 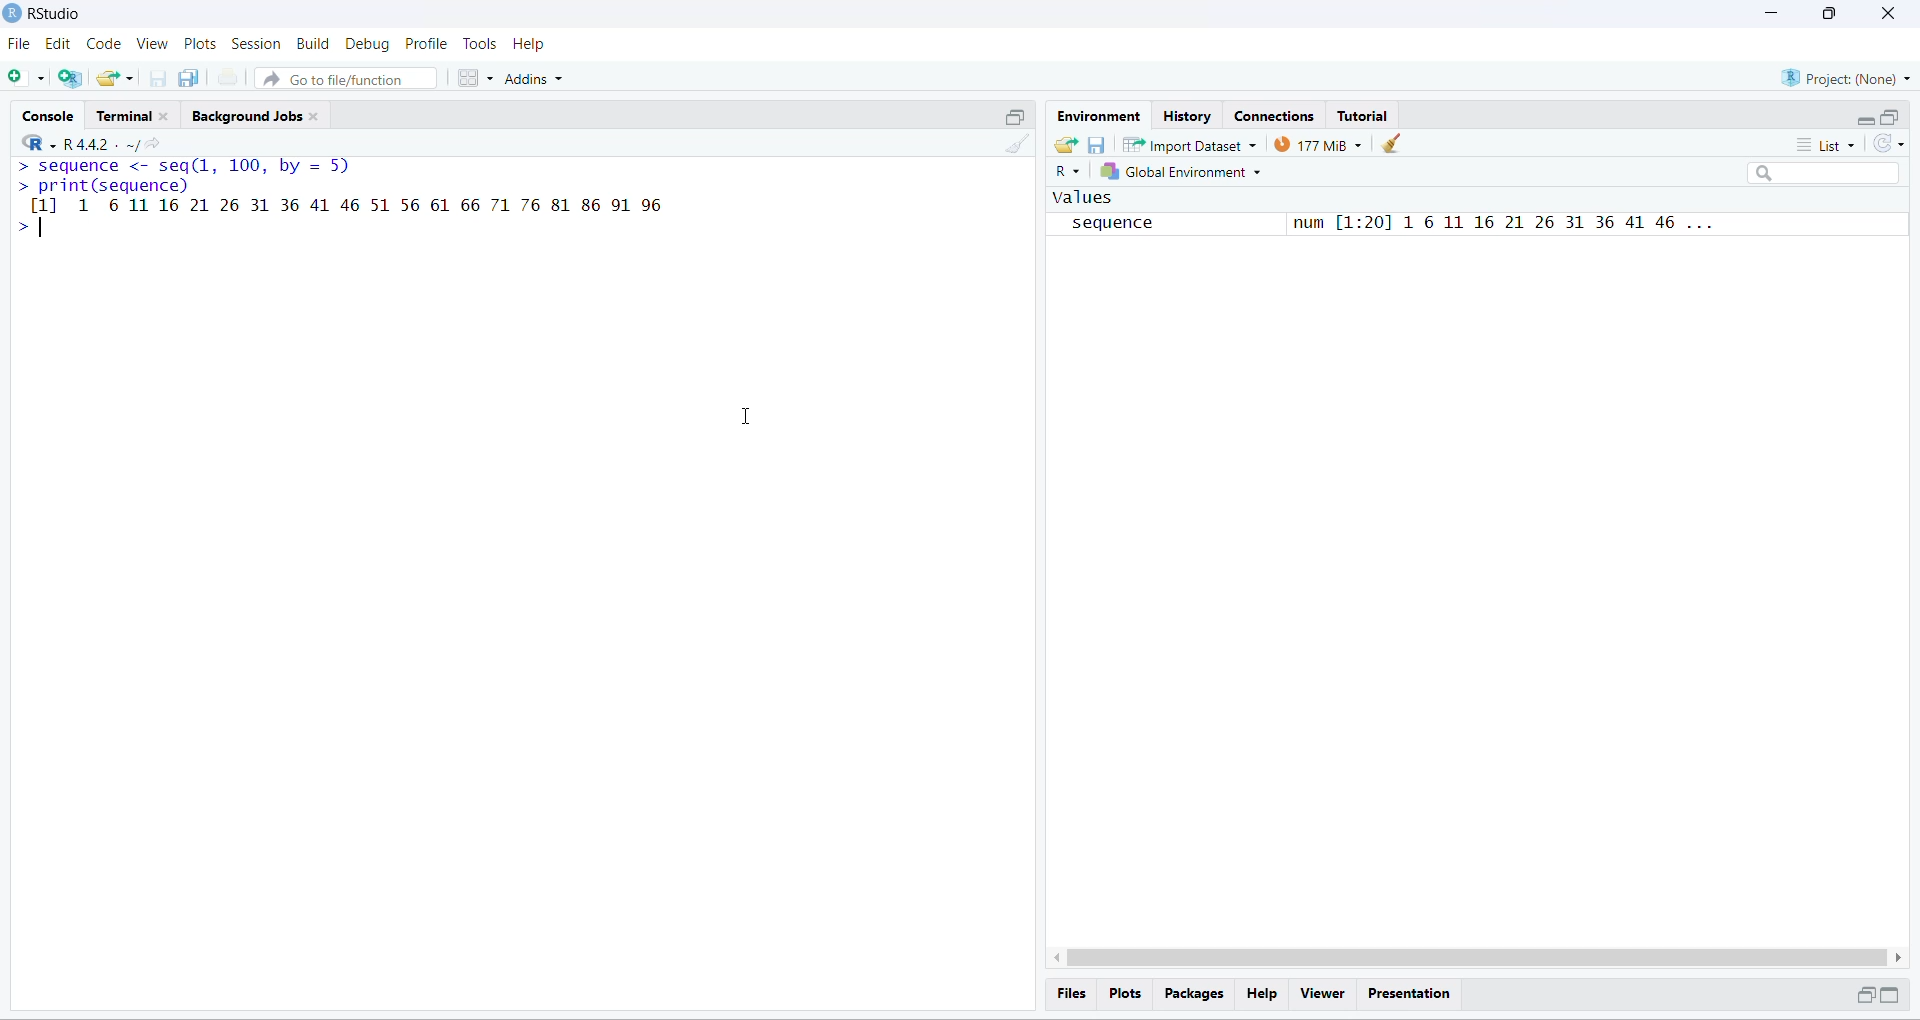 I want to click on open in separate window, so click(x=1892, y=117).